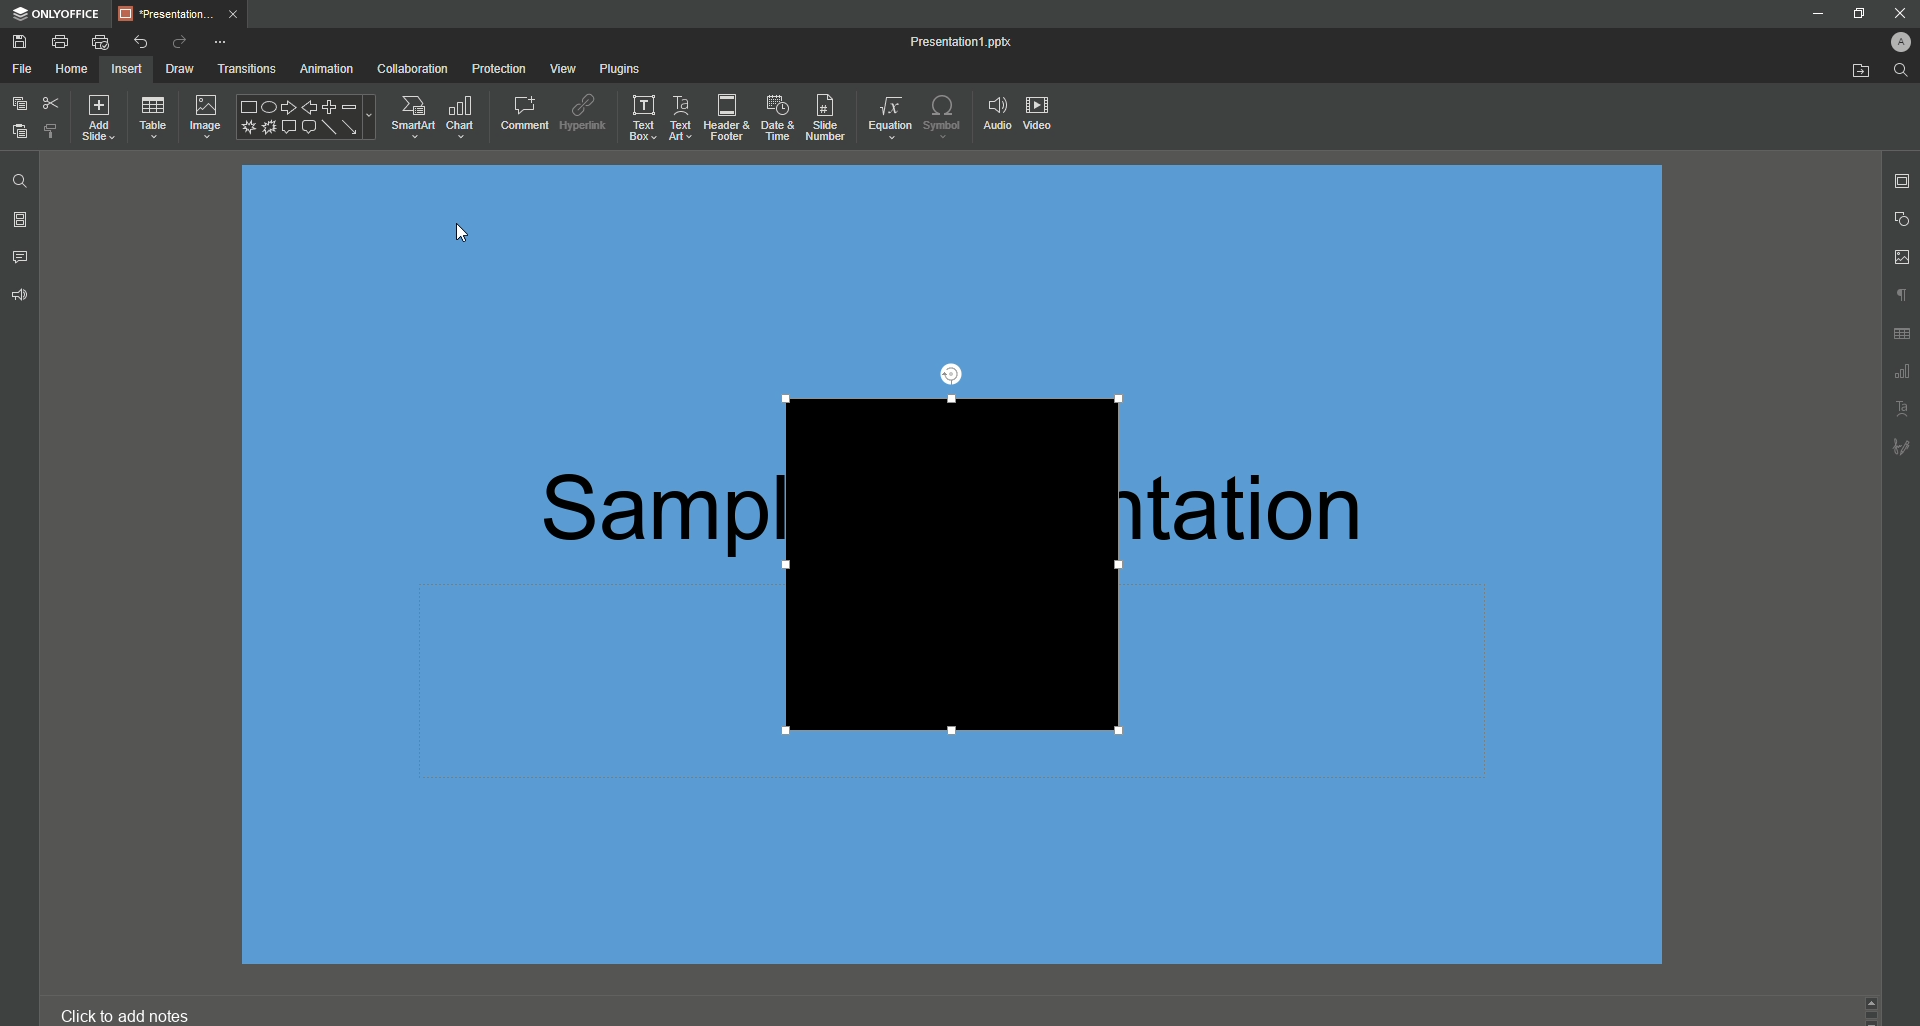 Image resolution: width=1920 pixels, height=1026 pixels. I want to click on Shape Options, so click(304, 118).